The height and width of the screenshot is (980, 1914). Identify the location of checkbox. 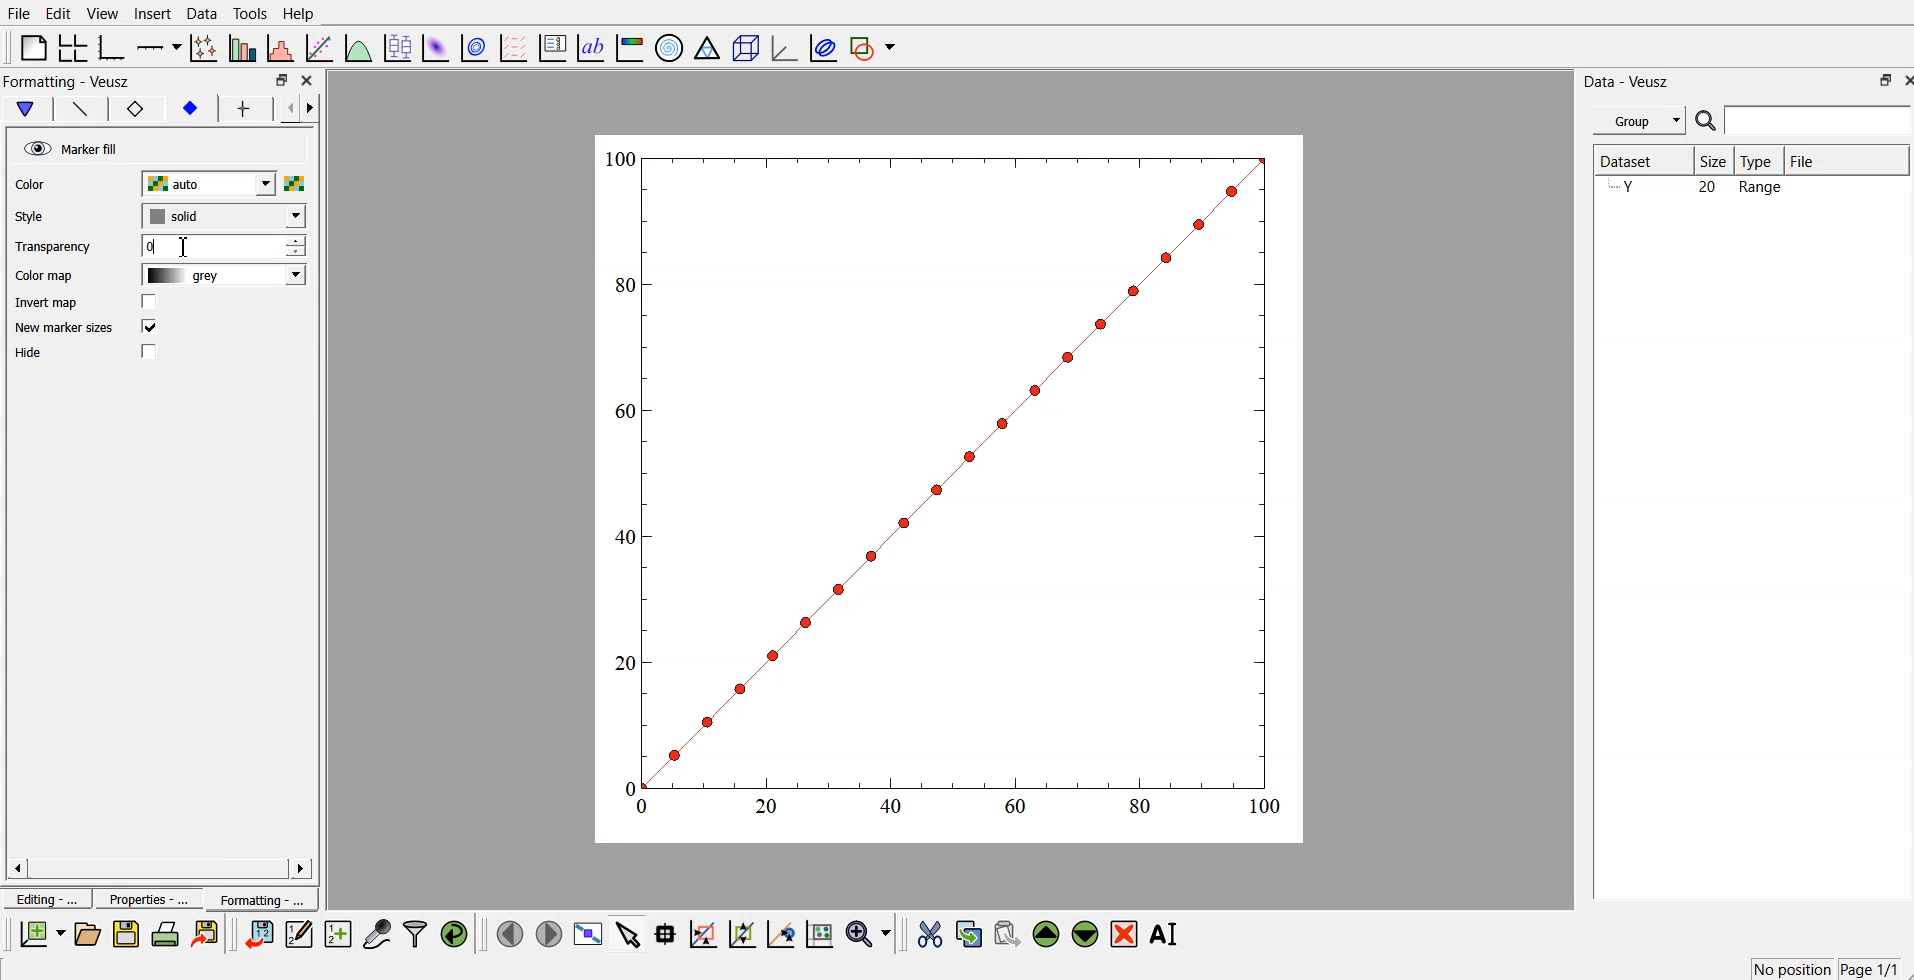
(148, 328).